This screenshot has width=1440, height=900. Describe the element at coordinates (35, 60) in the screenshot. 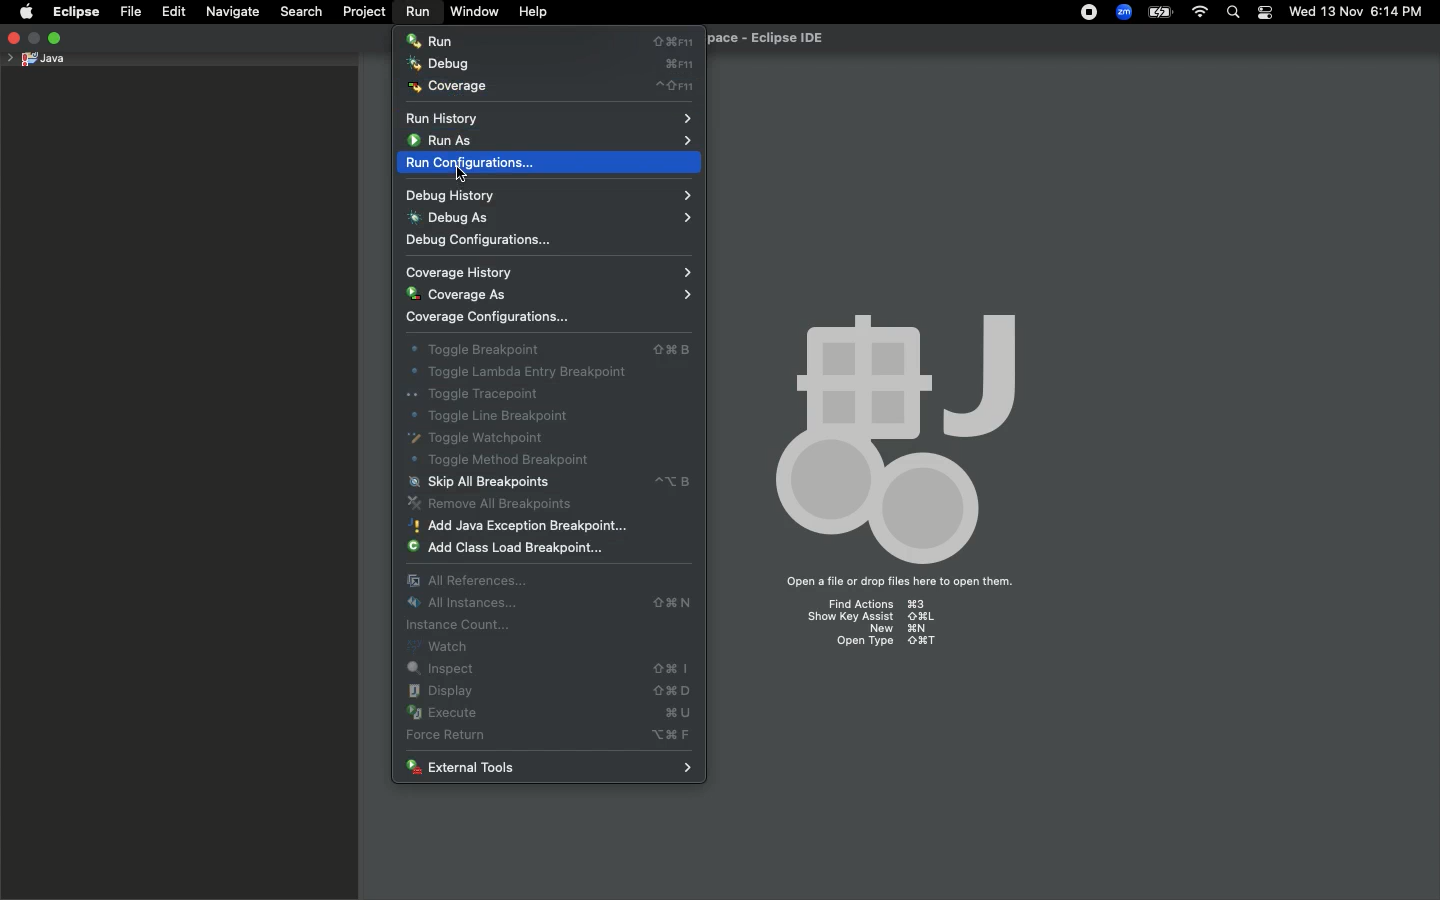

I see `Java project` at that location.